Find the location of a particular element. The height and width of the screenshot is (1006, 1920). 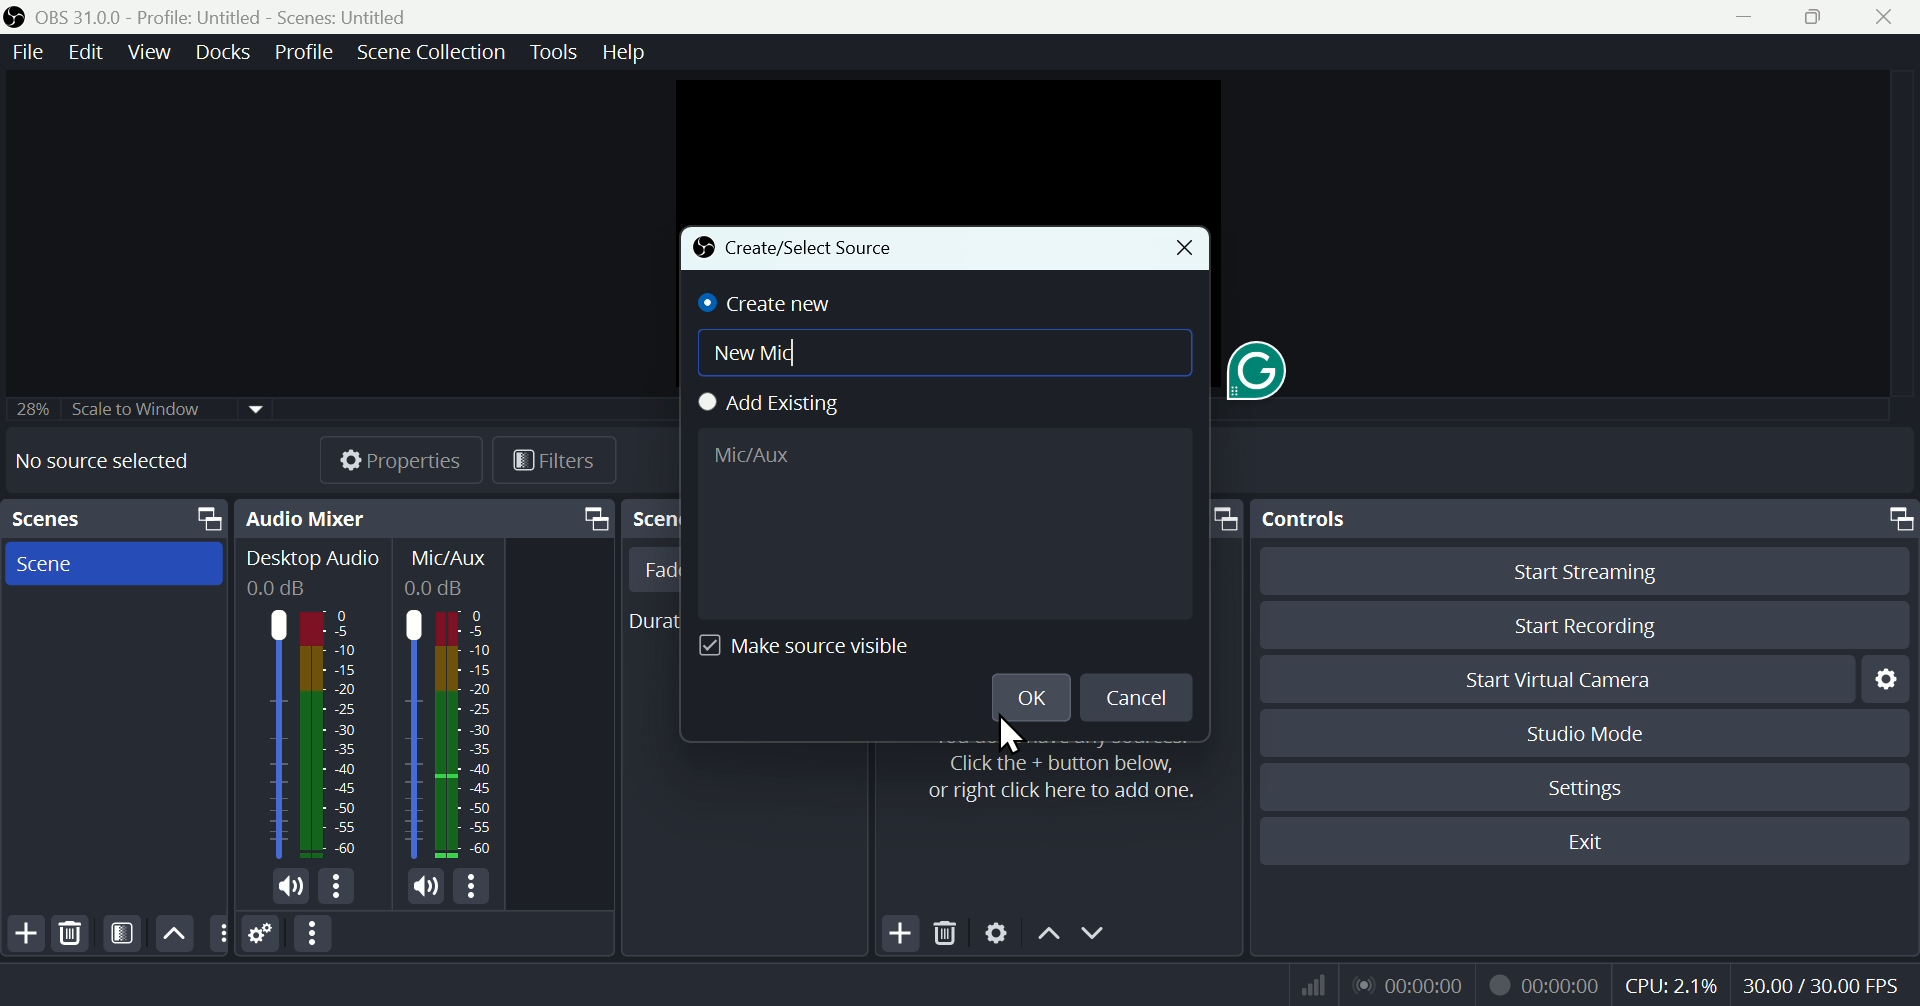

View is located at coordinates (153, 52).